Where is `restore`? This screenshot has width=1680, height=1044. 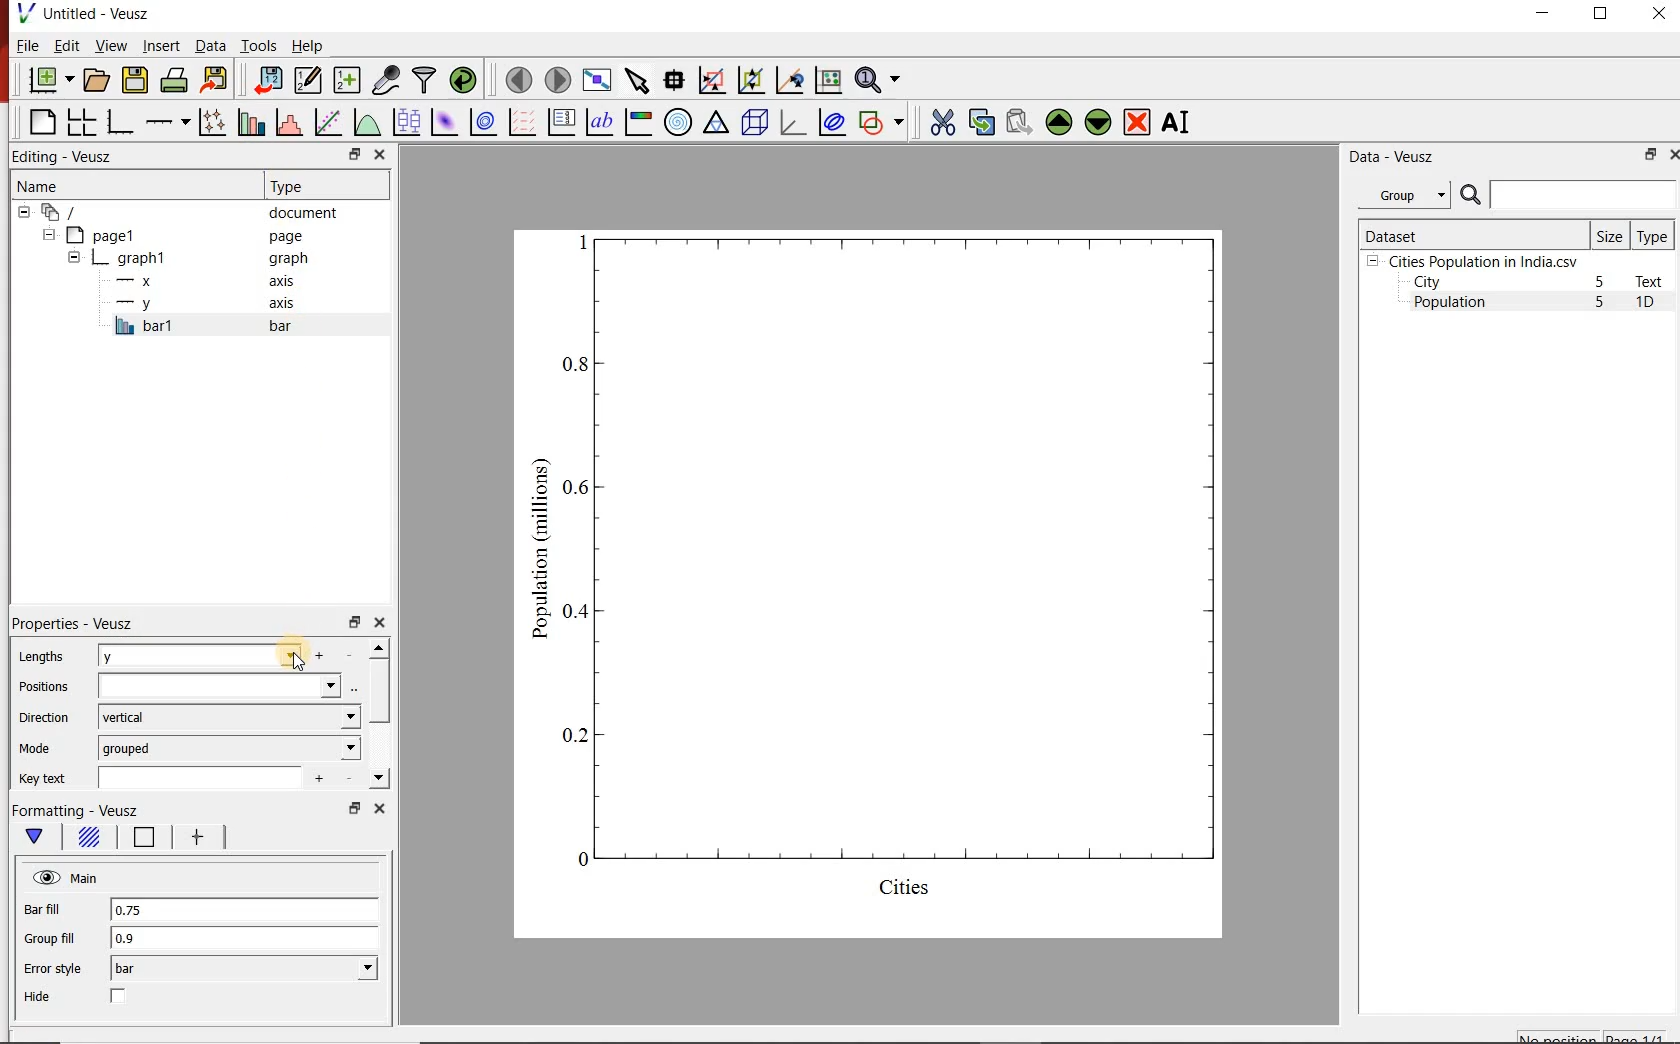 restore is located at coordinates (353, 154).